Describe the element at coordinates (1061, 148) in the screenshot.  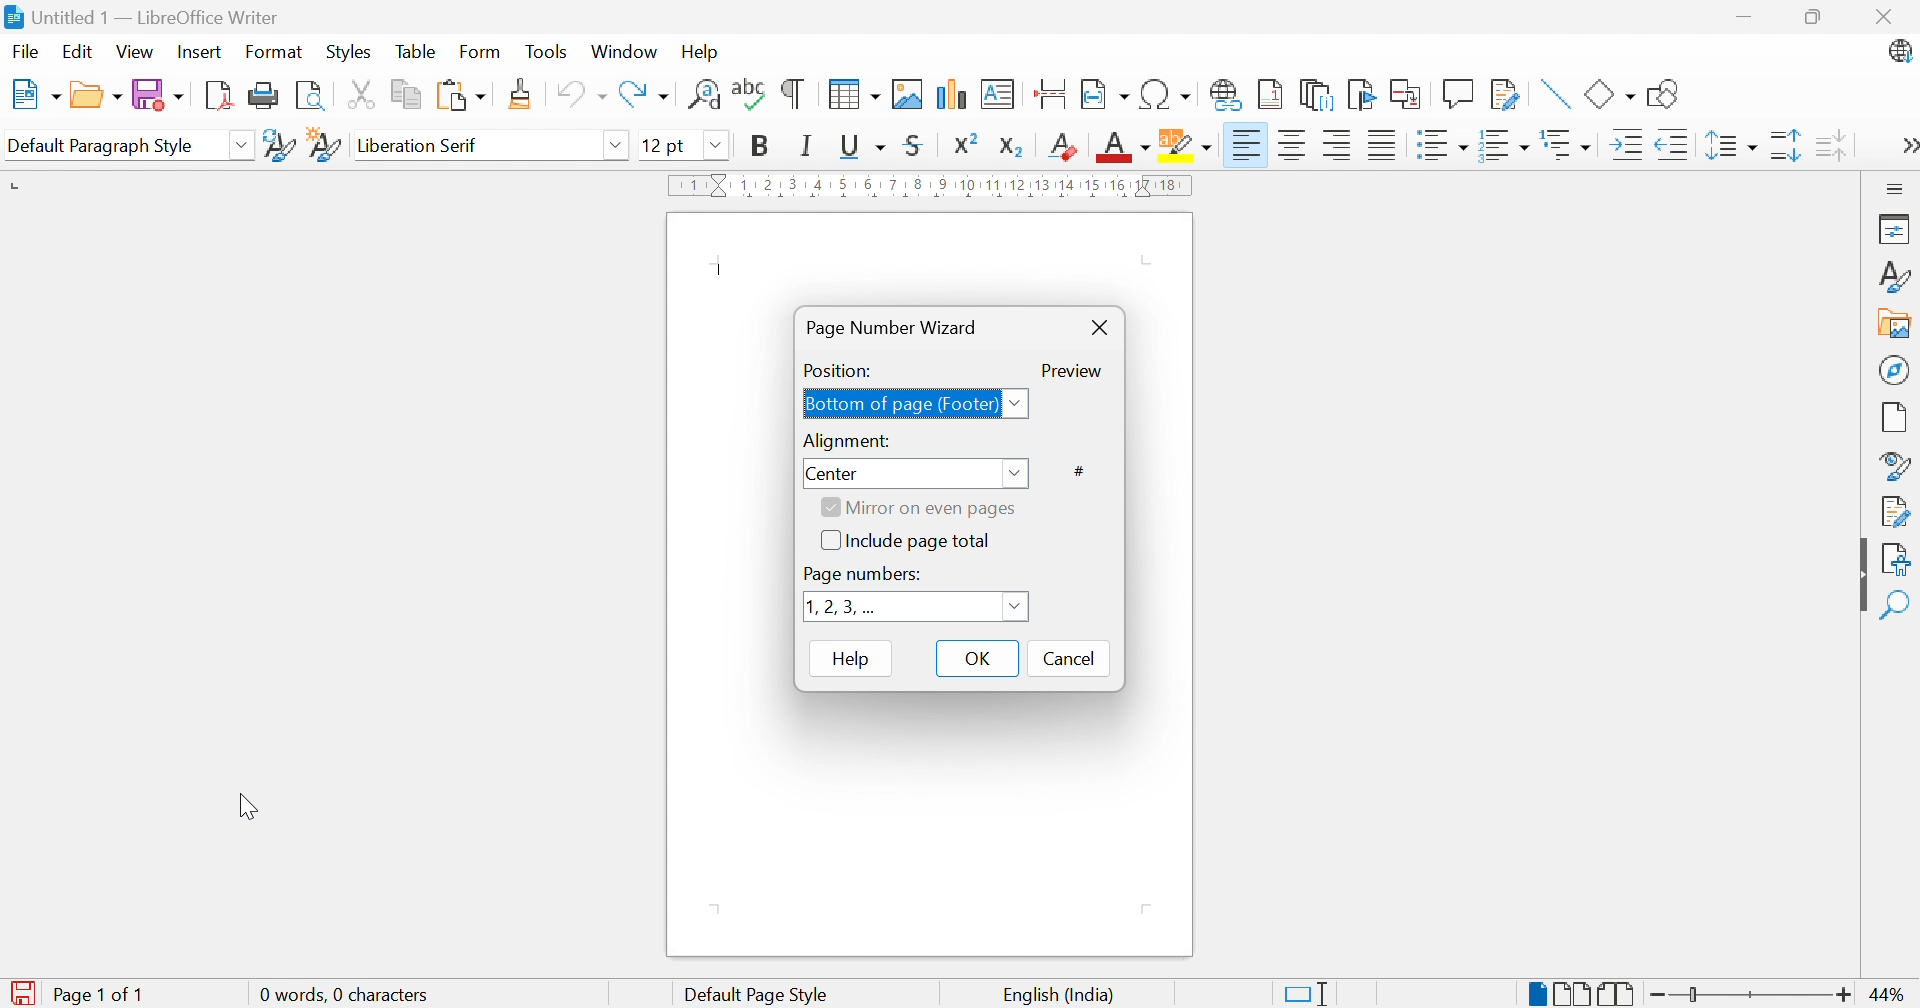
I see `Subscript` at that location.